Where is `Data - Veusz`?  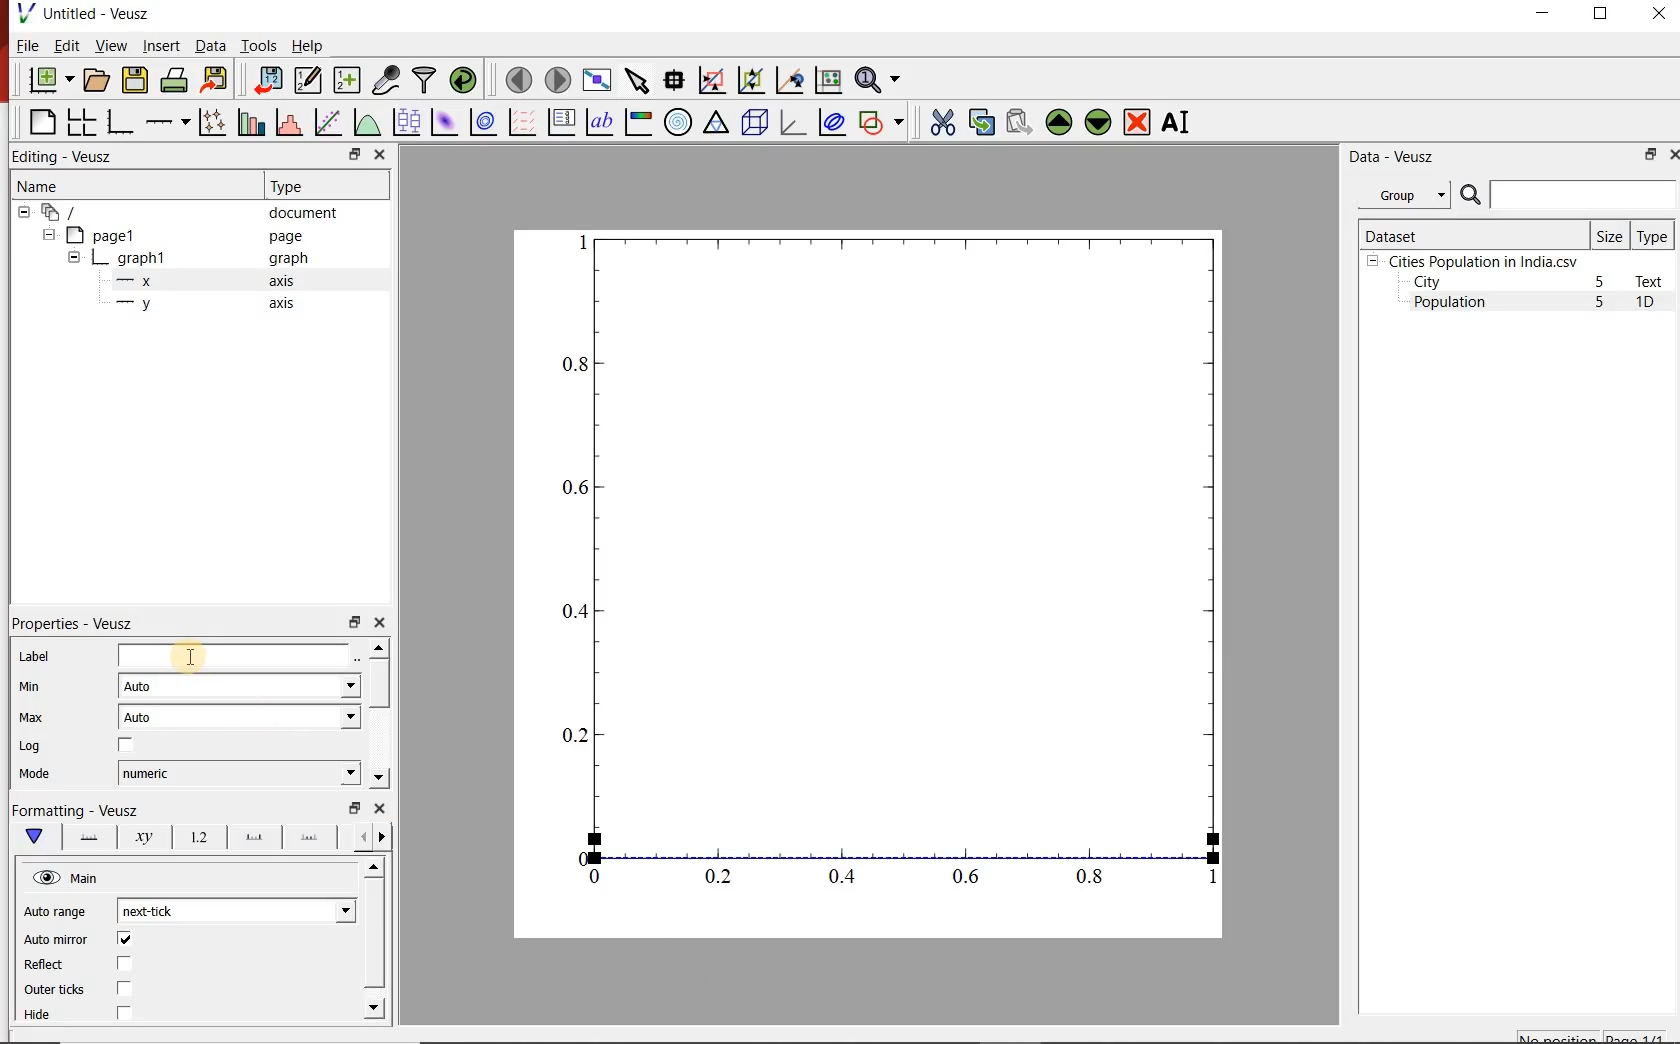
Data - Veusz is located at coordinates (1388, 156).